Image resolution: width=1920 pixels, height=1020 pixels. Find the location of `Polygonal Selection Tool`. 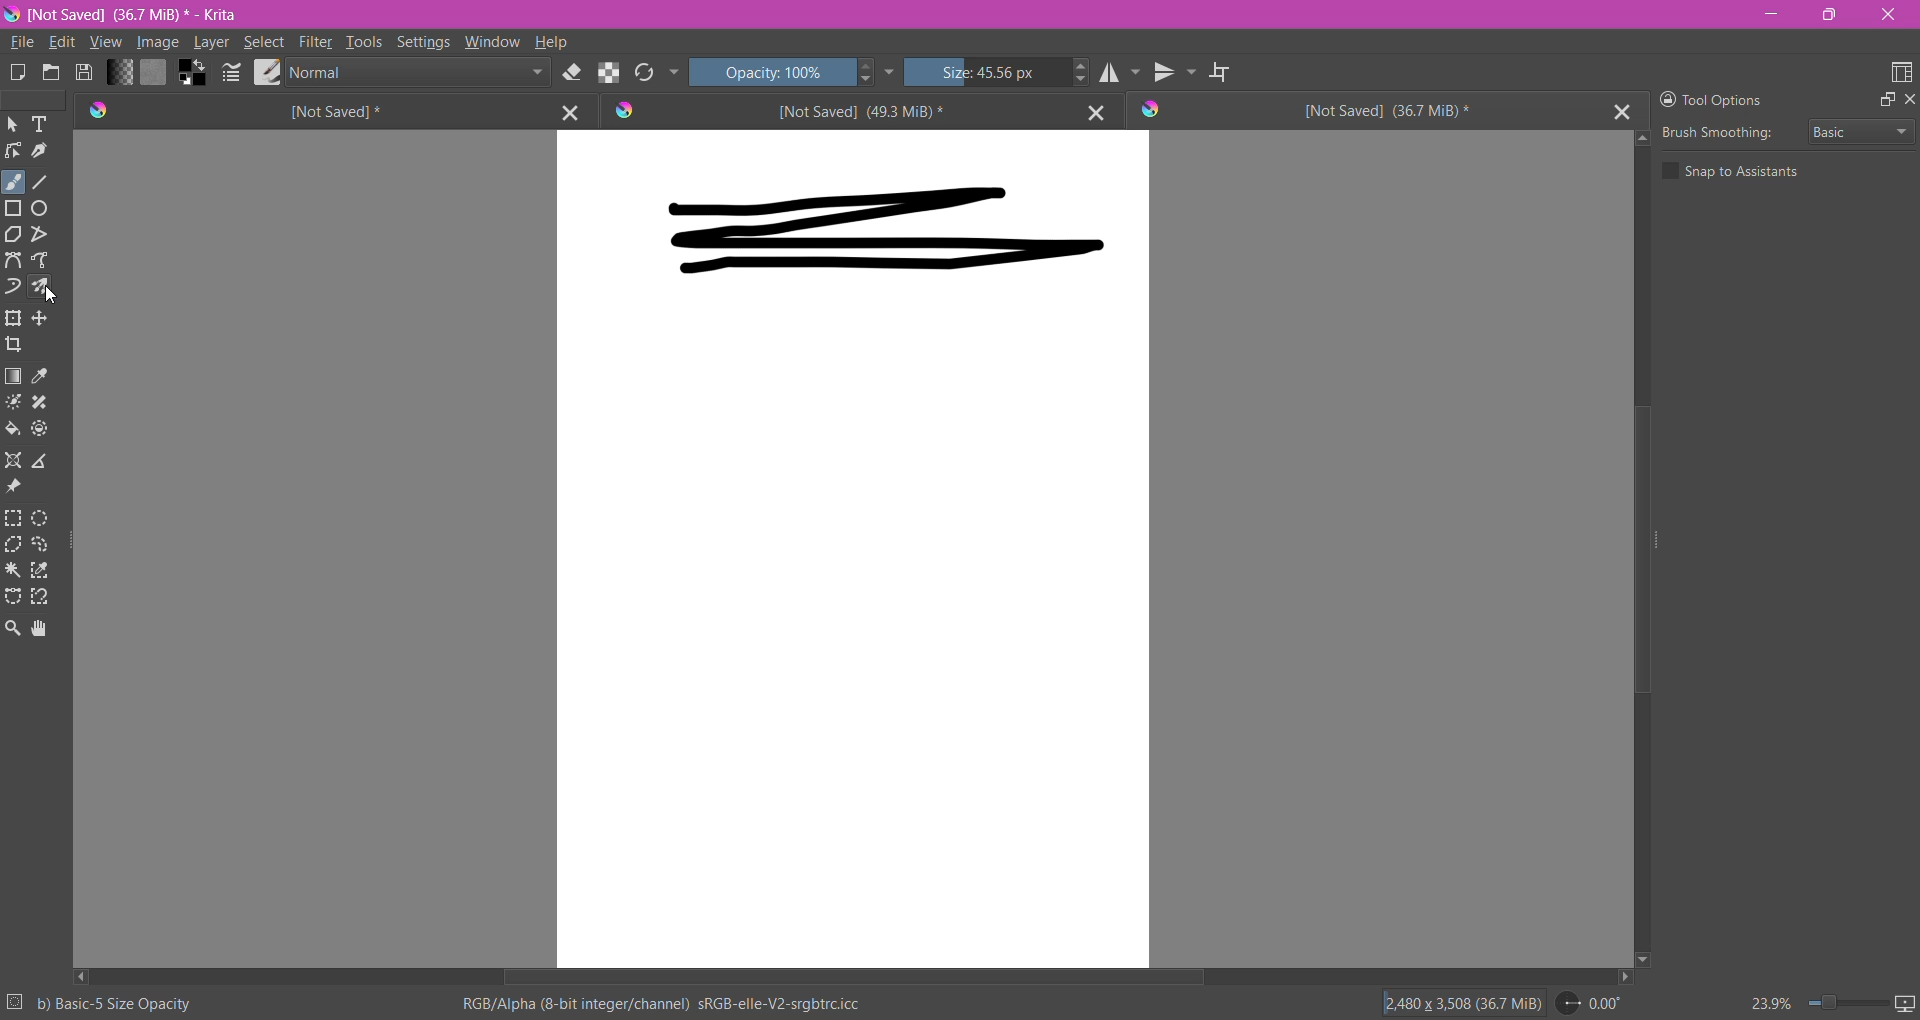

Polygonal Selection Tool is located at coordinates (14, 544).